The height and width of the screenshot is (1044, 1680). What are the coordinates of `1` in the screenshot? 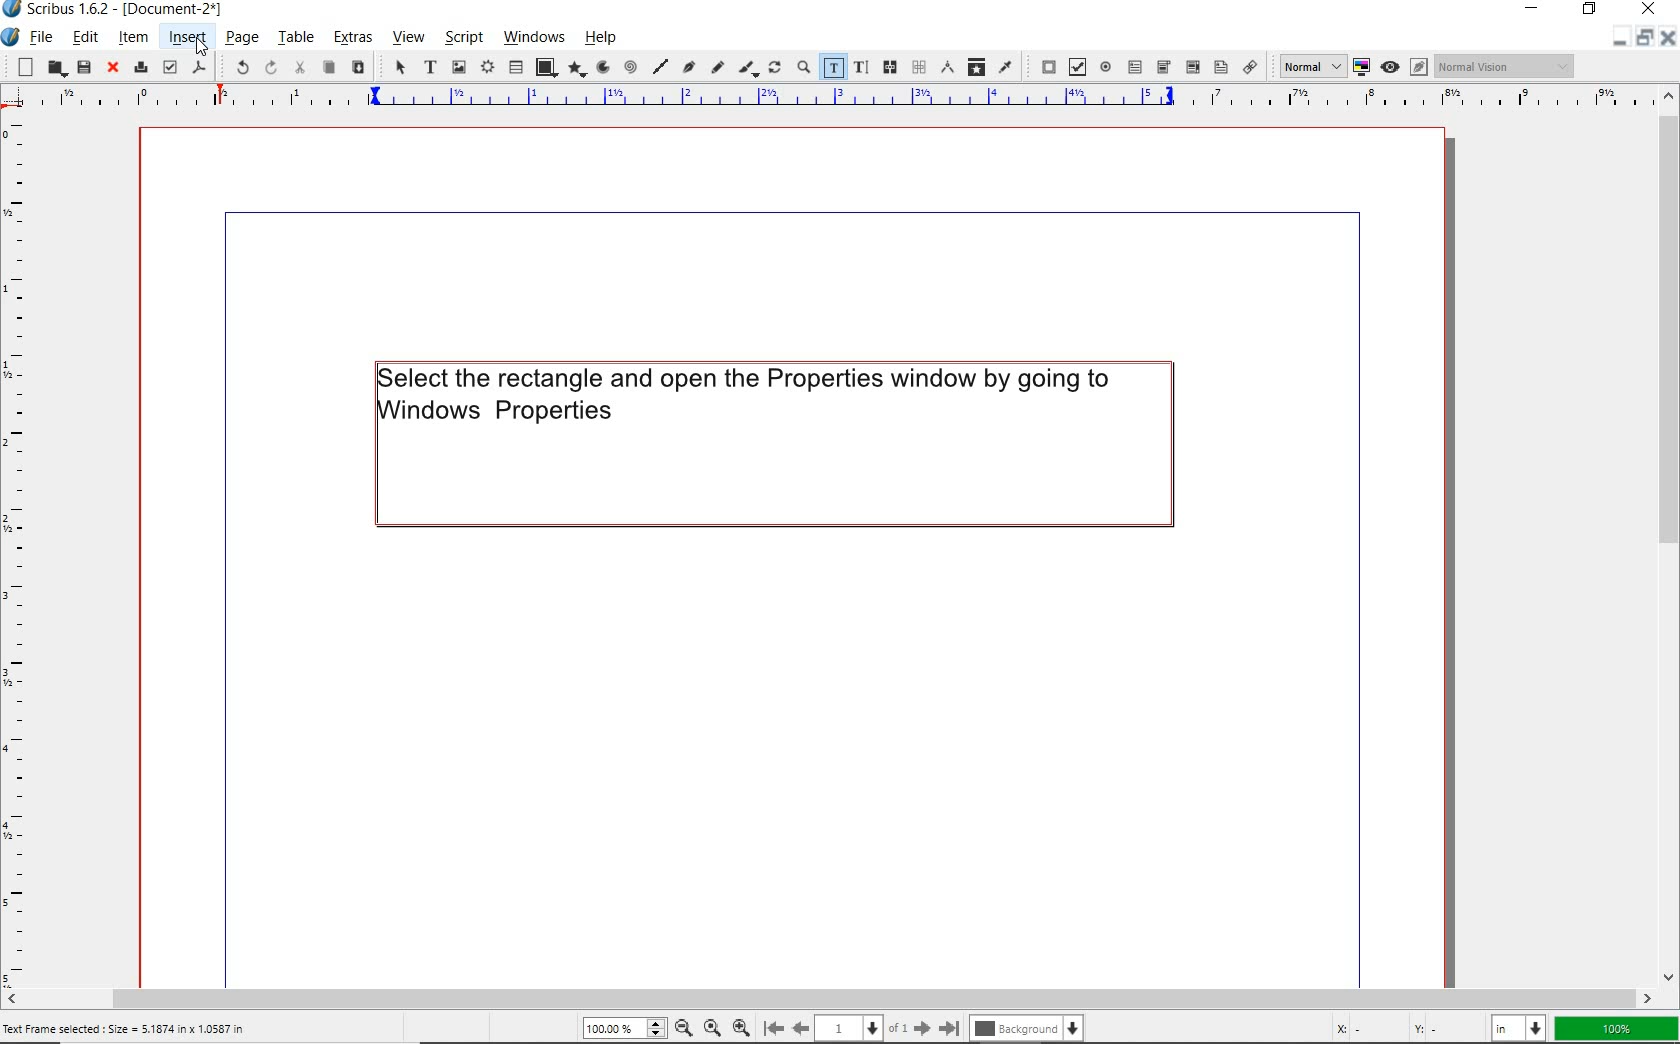 It's located at (849, 1025).